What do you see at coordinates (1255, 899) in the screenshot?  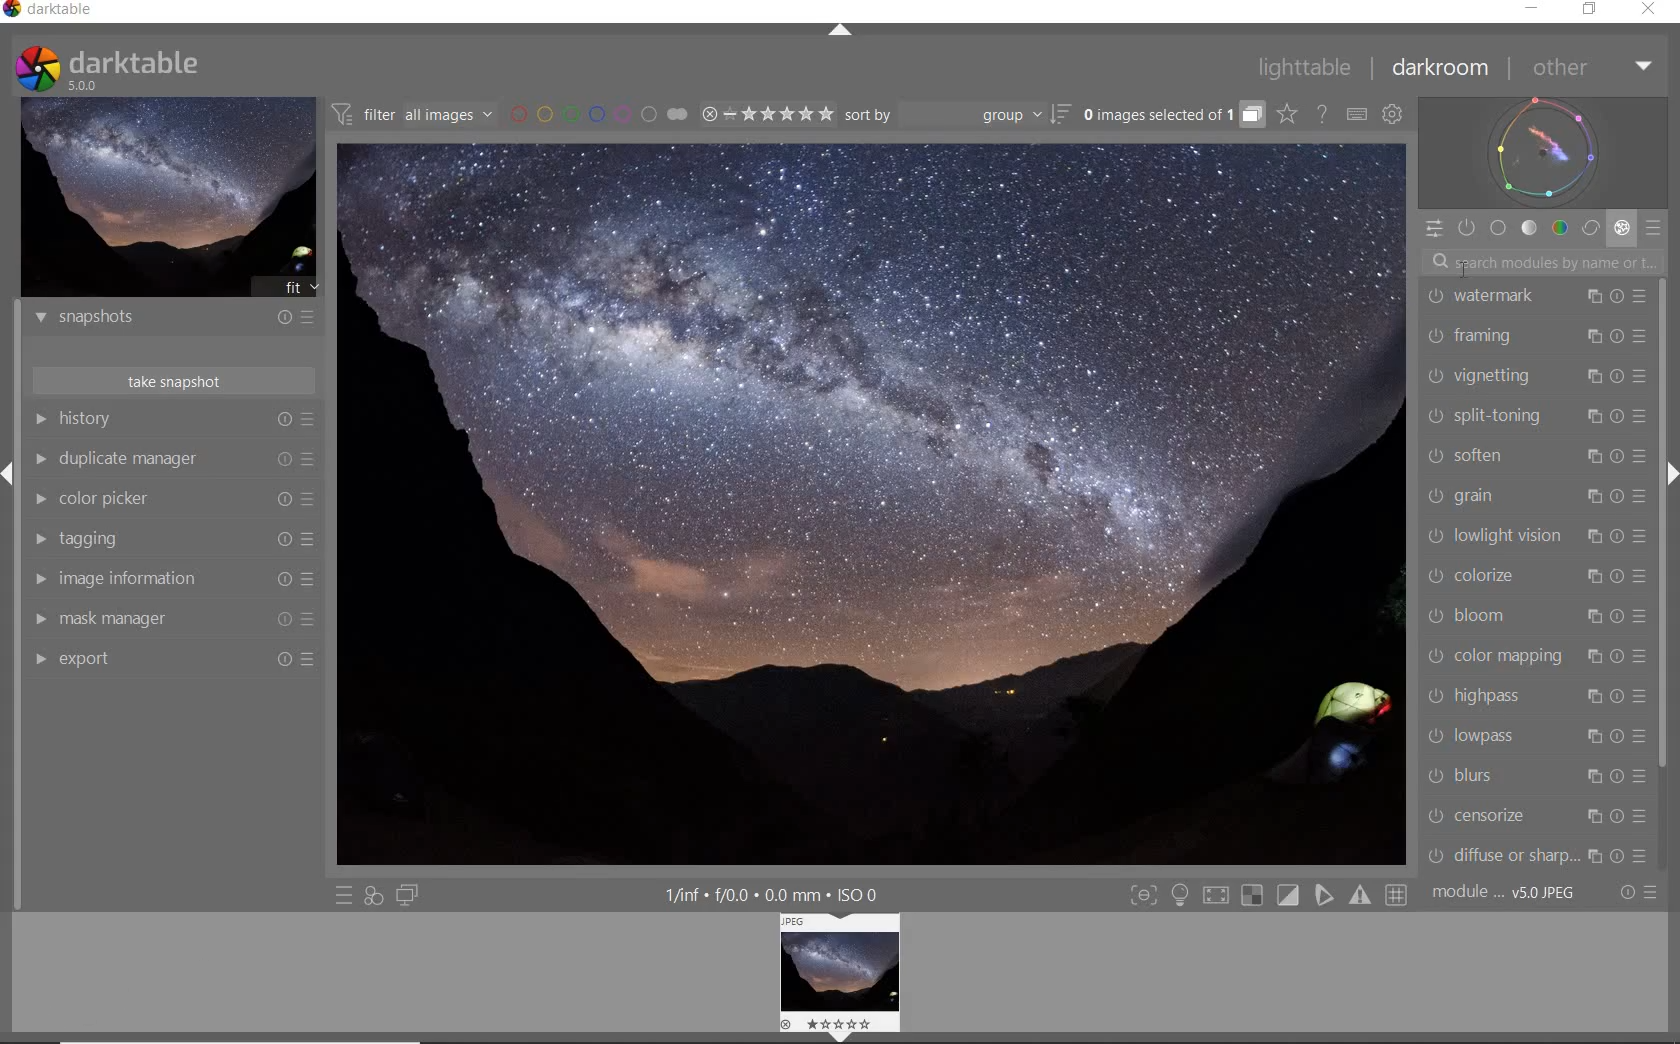 I see `toggle indication of raw overexposure` at bounding box center [1255, 899].